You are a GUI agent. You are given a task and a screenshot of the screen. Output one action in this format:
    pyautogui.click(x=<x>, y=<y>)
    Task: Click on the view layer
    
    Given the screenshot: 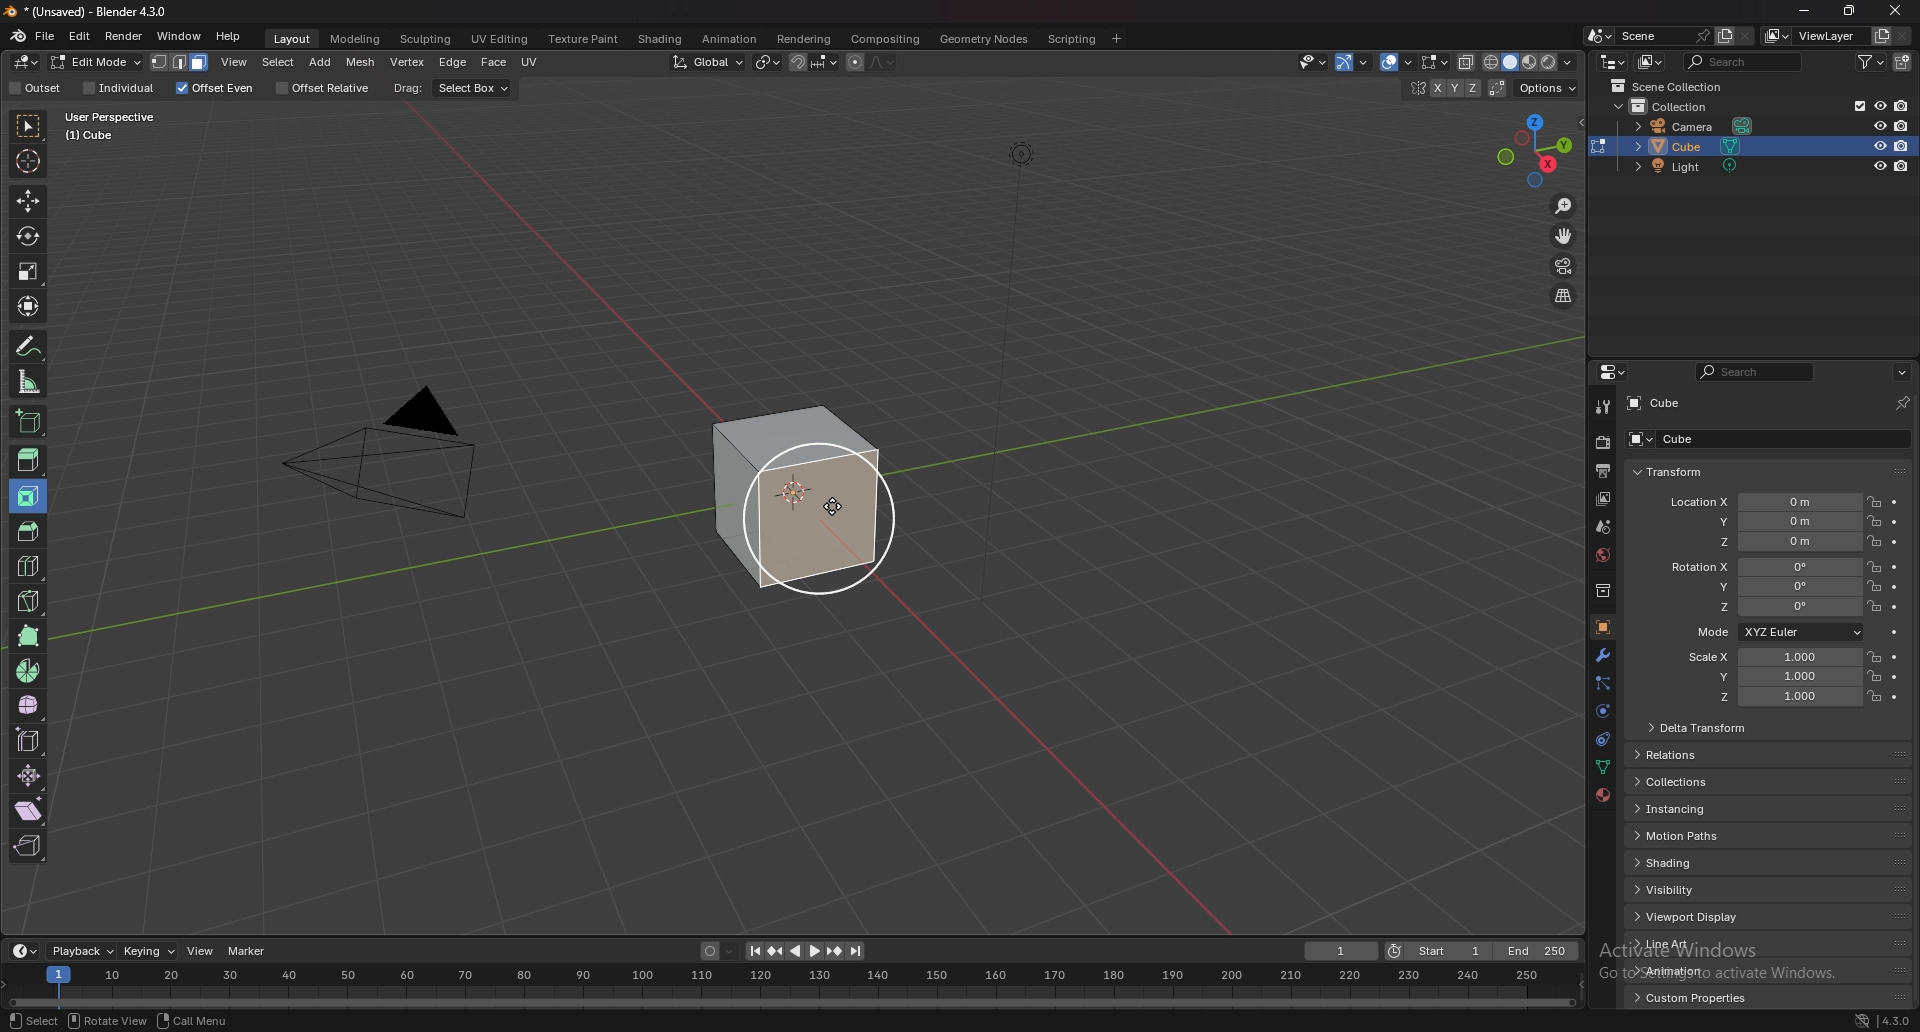 What is the action you would take?
    pyautogui.click(x=1810, y=35)
    